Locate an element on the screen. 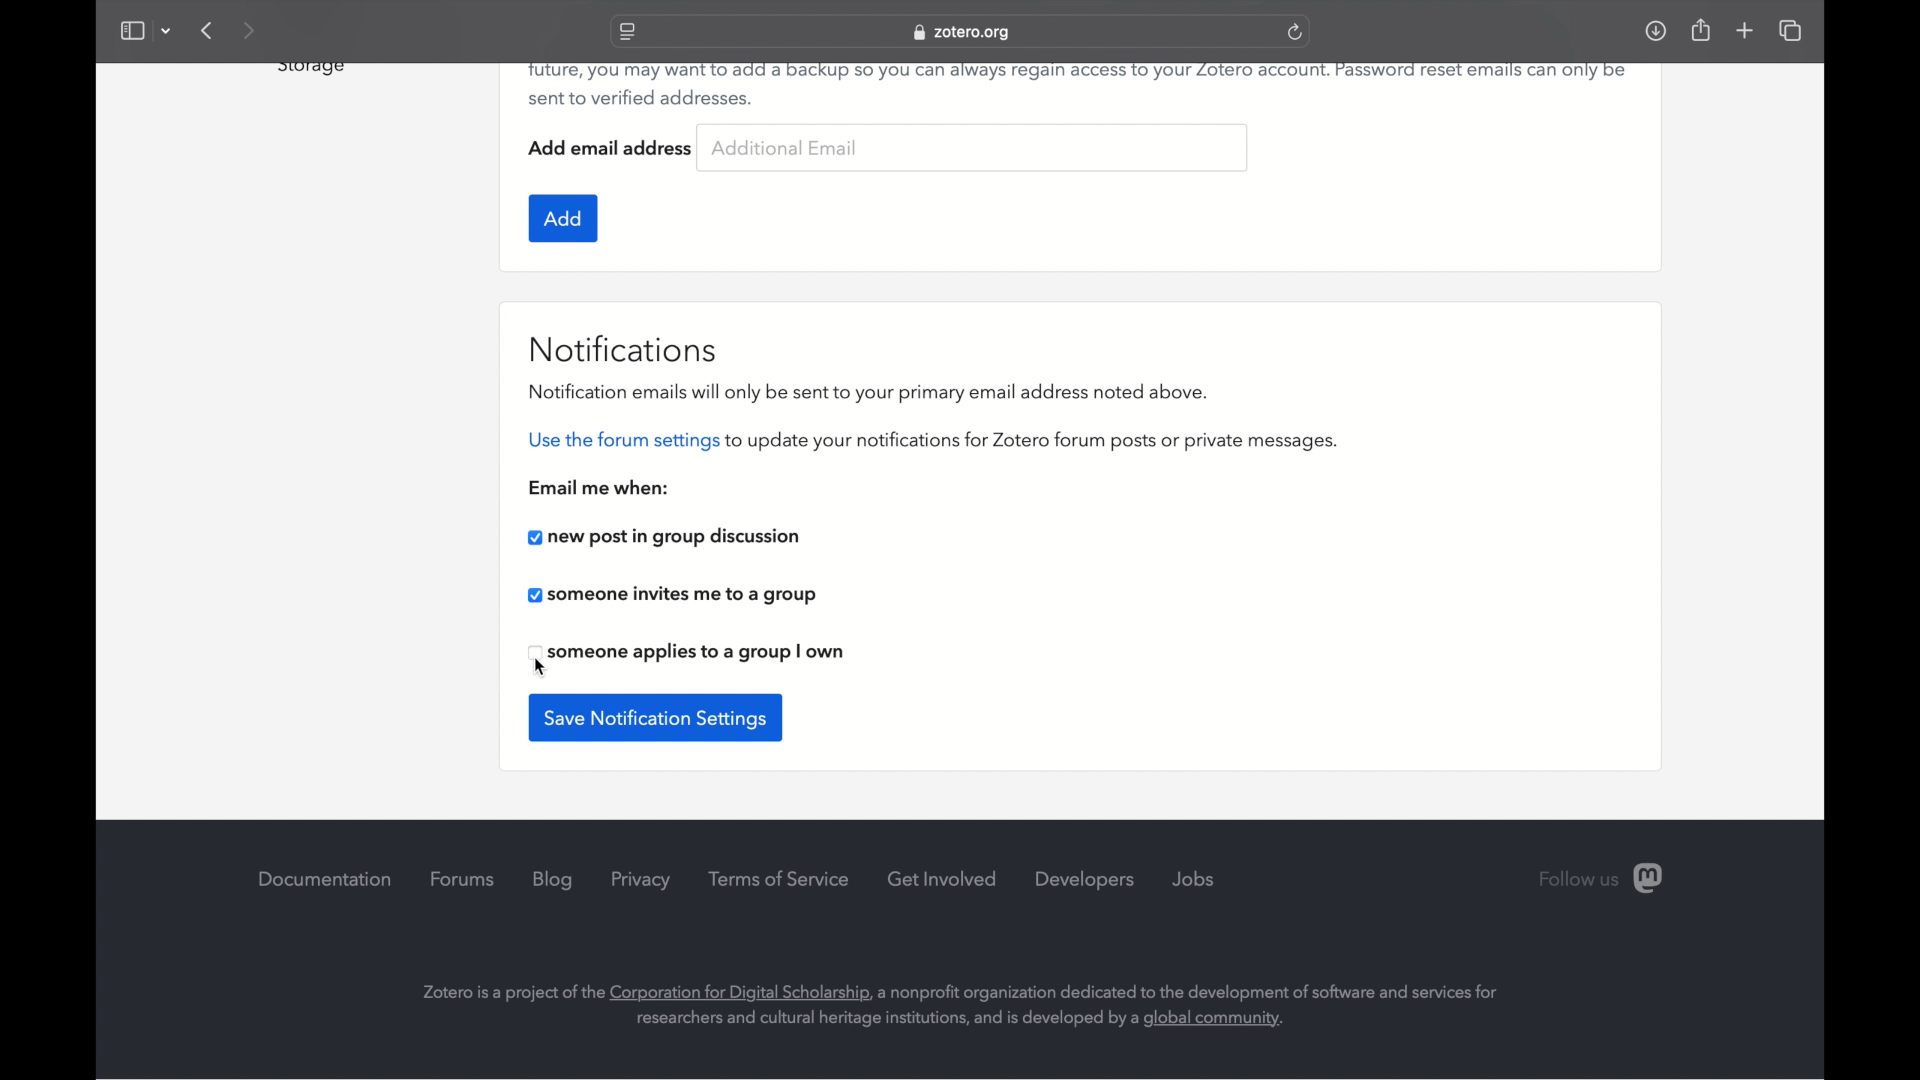  email me when: is located at coordinates (600, 486).